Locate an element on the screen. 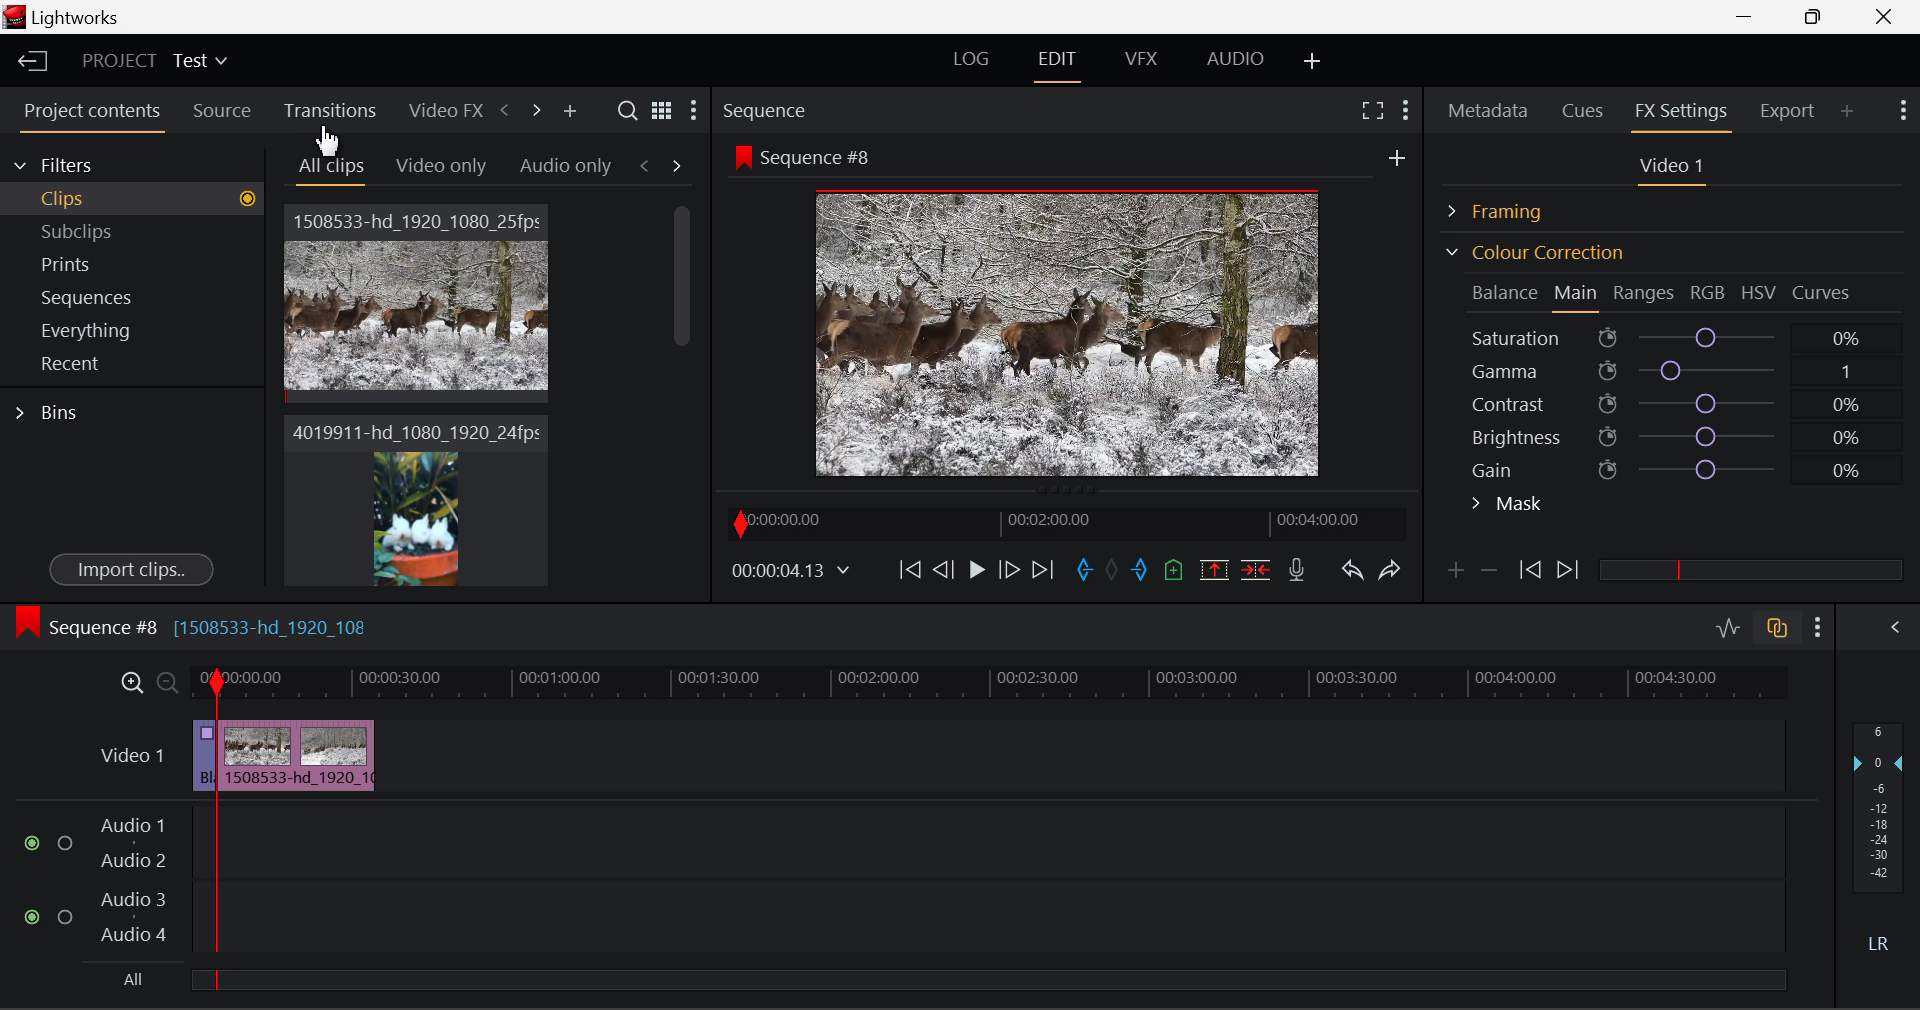 The width and height of the screenshot is (1920, 1010). Decibel Gain is located at coordinates (1877, 842).